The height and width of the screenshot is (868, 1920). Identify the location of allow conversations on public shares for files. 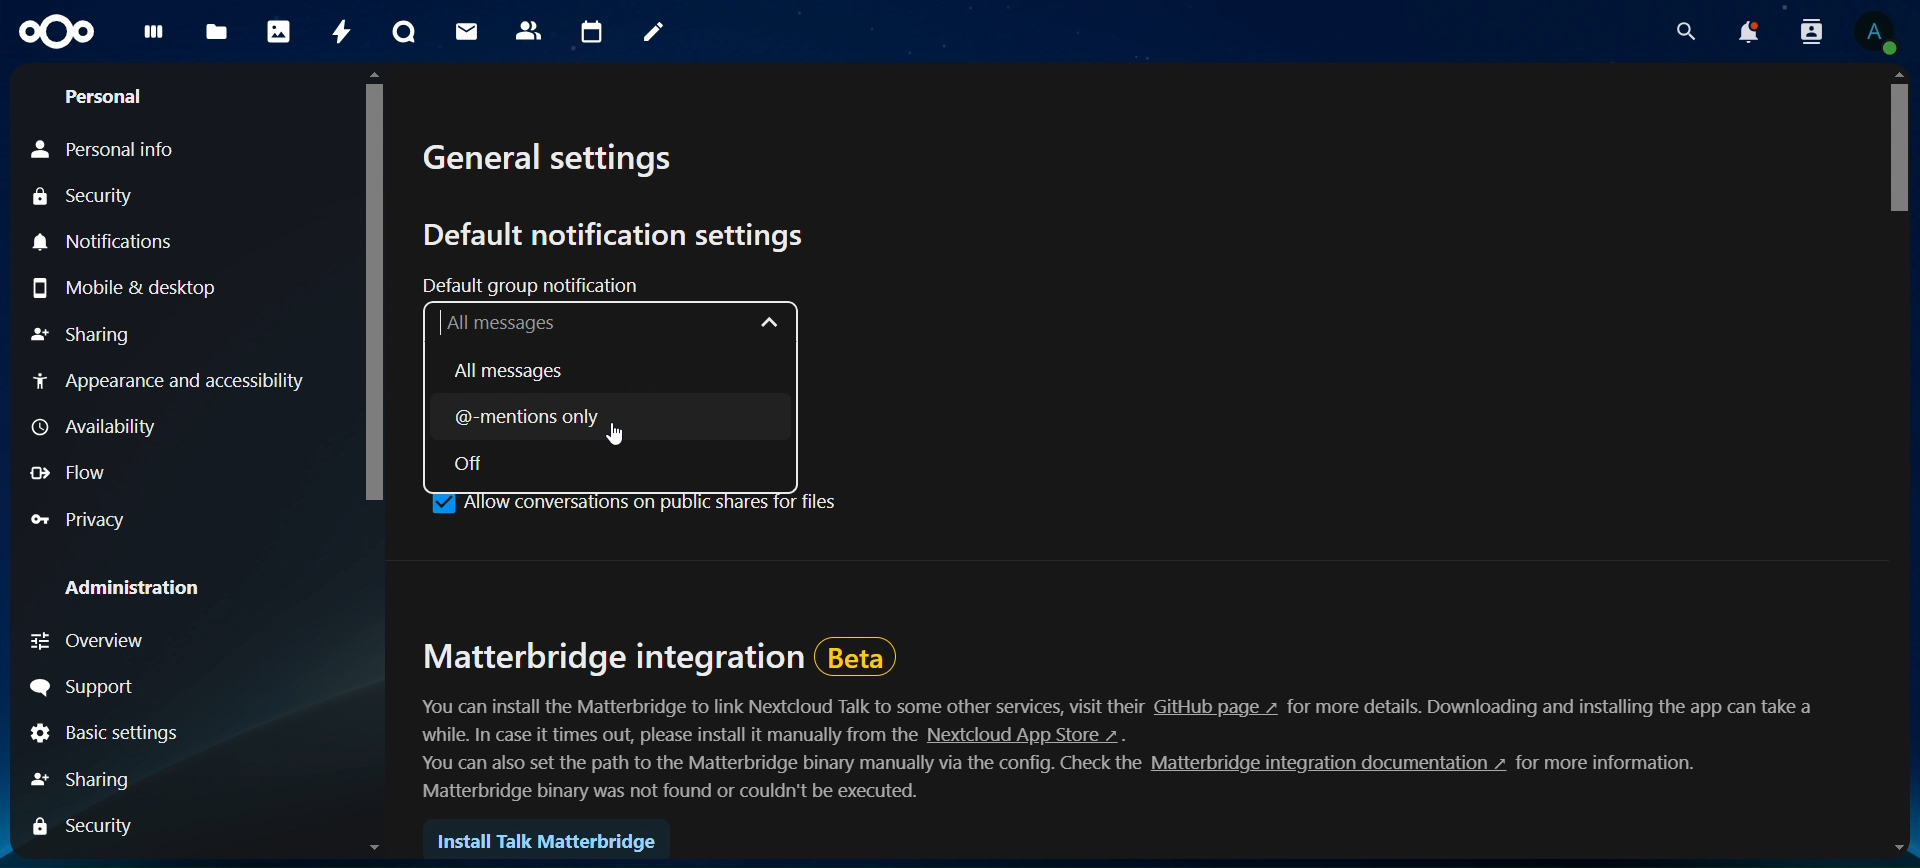
(635, 503).